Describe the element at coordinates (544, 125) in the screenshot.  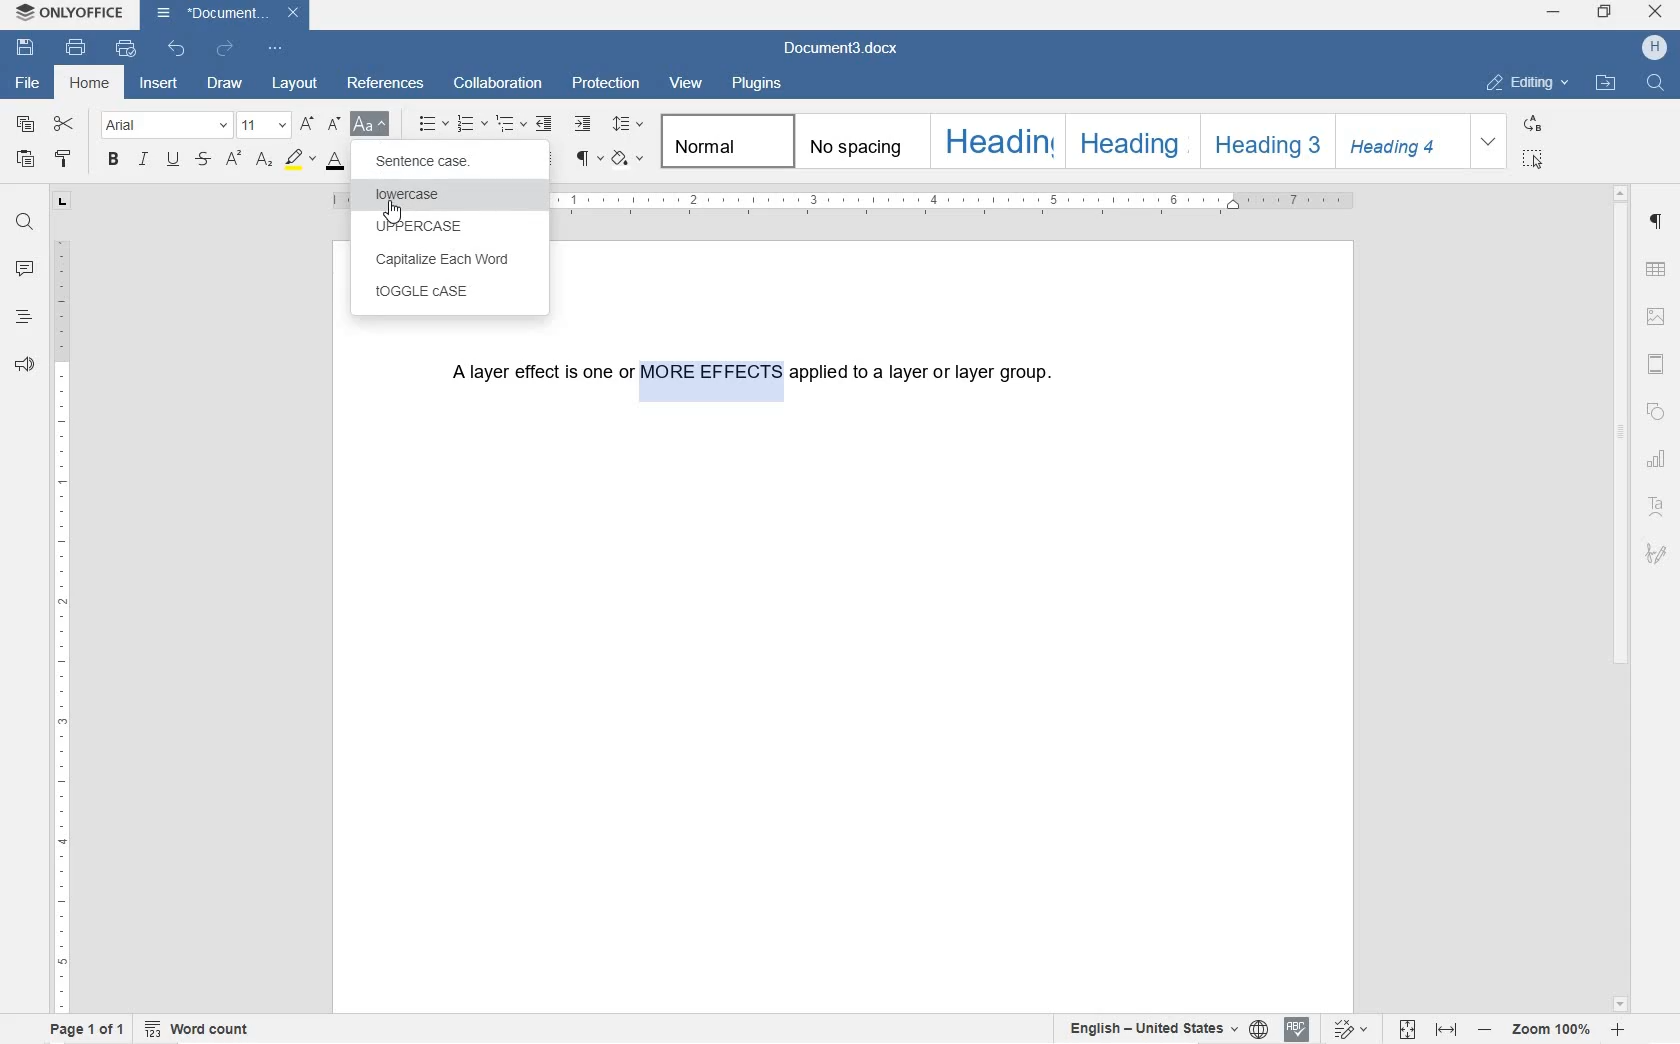
I see `DECREASE INDENT` at that location.